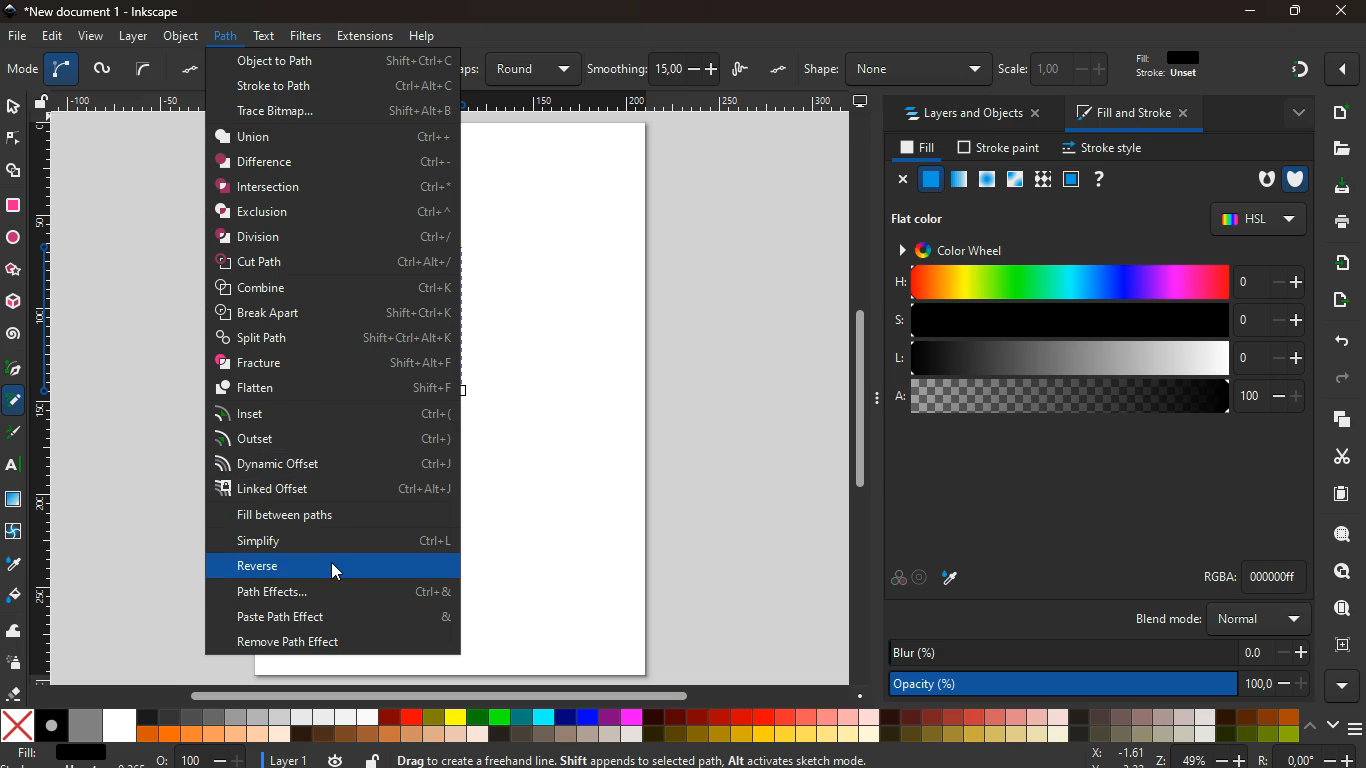 The height and width of the screenshot is (768, 1366). What do you see at coordinates (200, 759) in the screenshot?
I see `o` at bounding box center [200, 759].